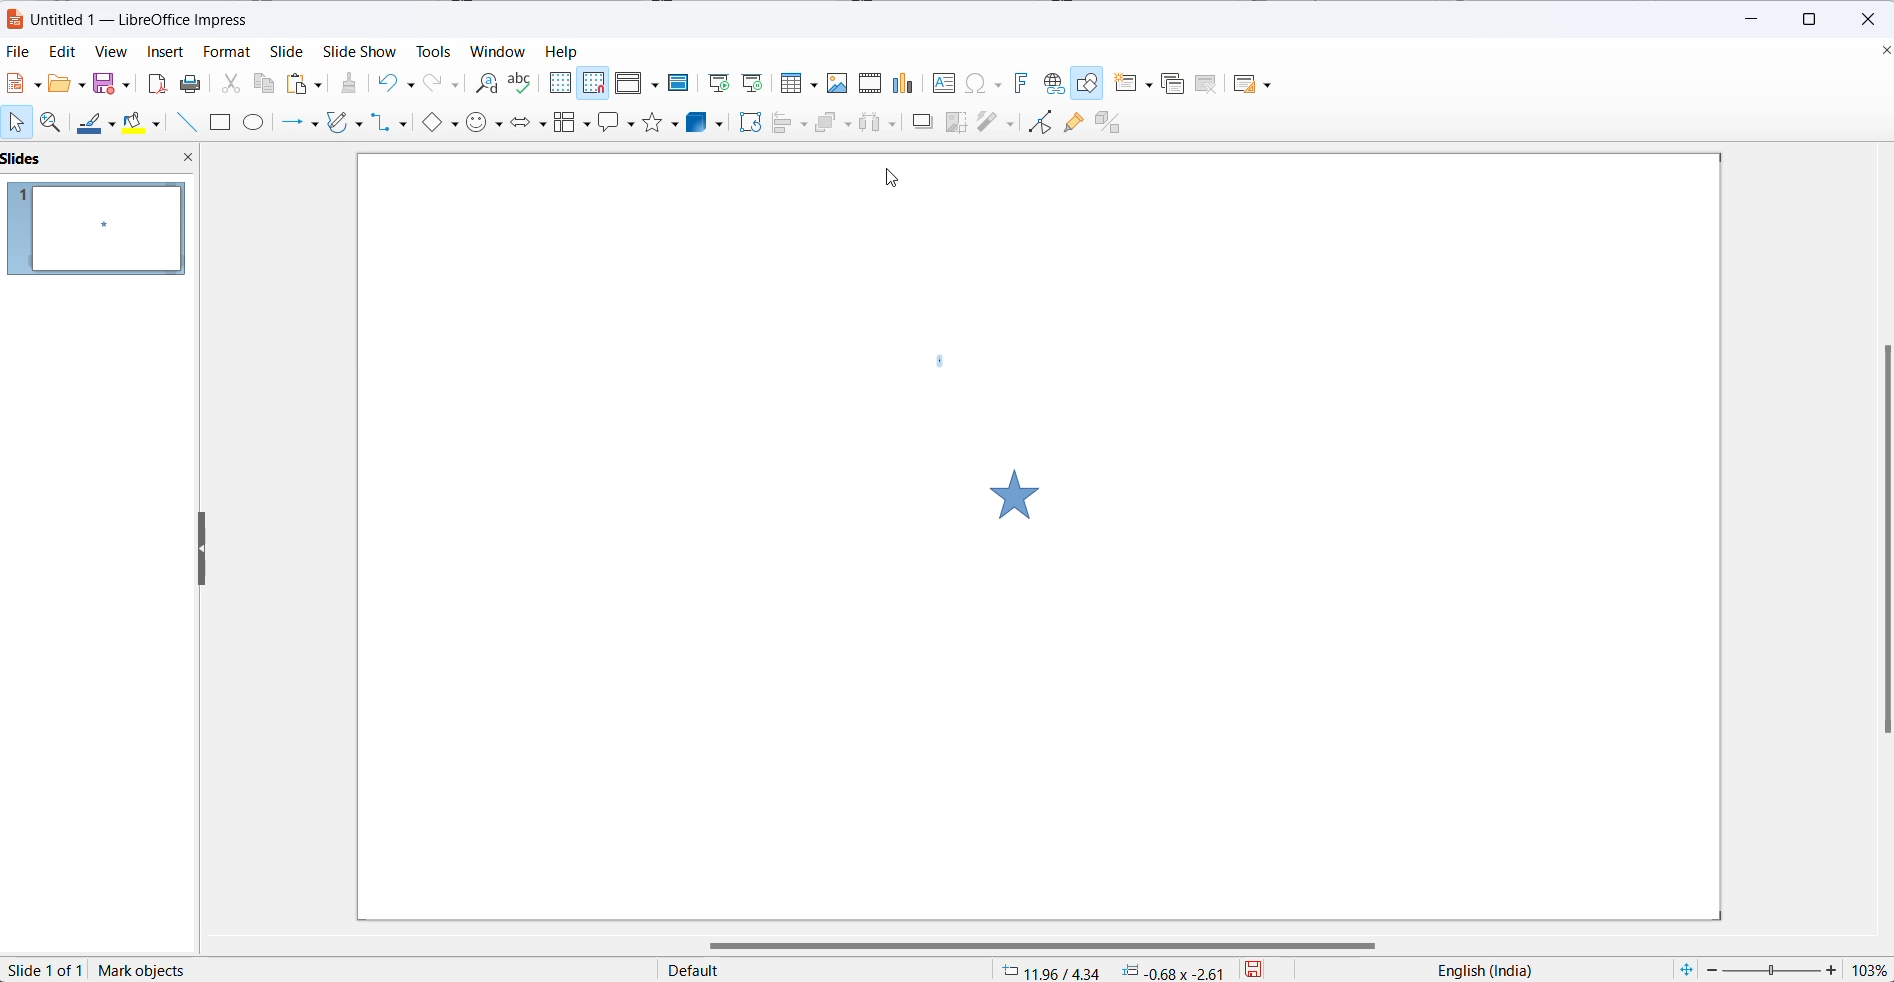 This screenshot has height=982, width=1894. What do you see at coordinates (155, 17) in the screenshot?
I see `Untitled 1-LibreOffice Impress` at bounding box center [155, 17].